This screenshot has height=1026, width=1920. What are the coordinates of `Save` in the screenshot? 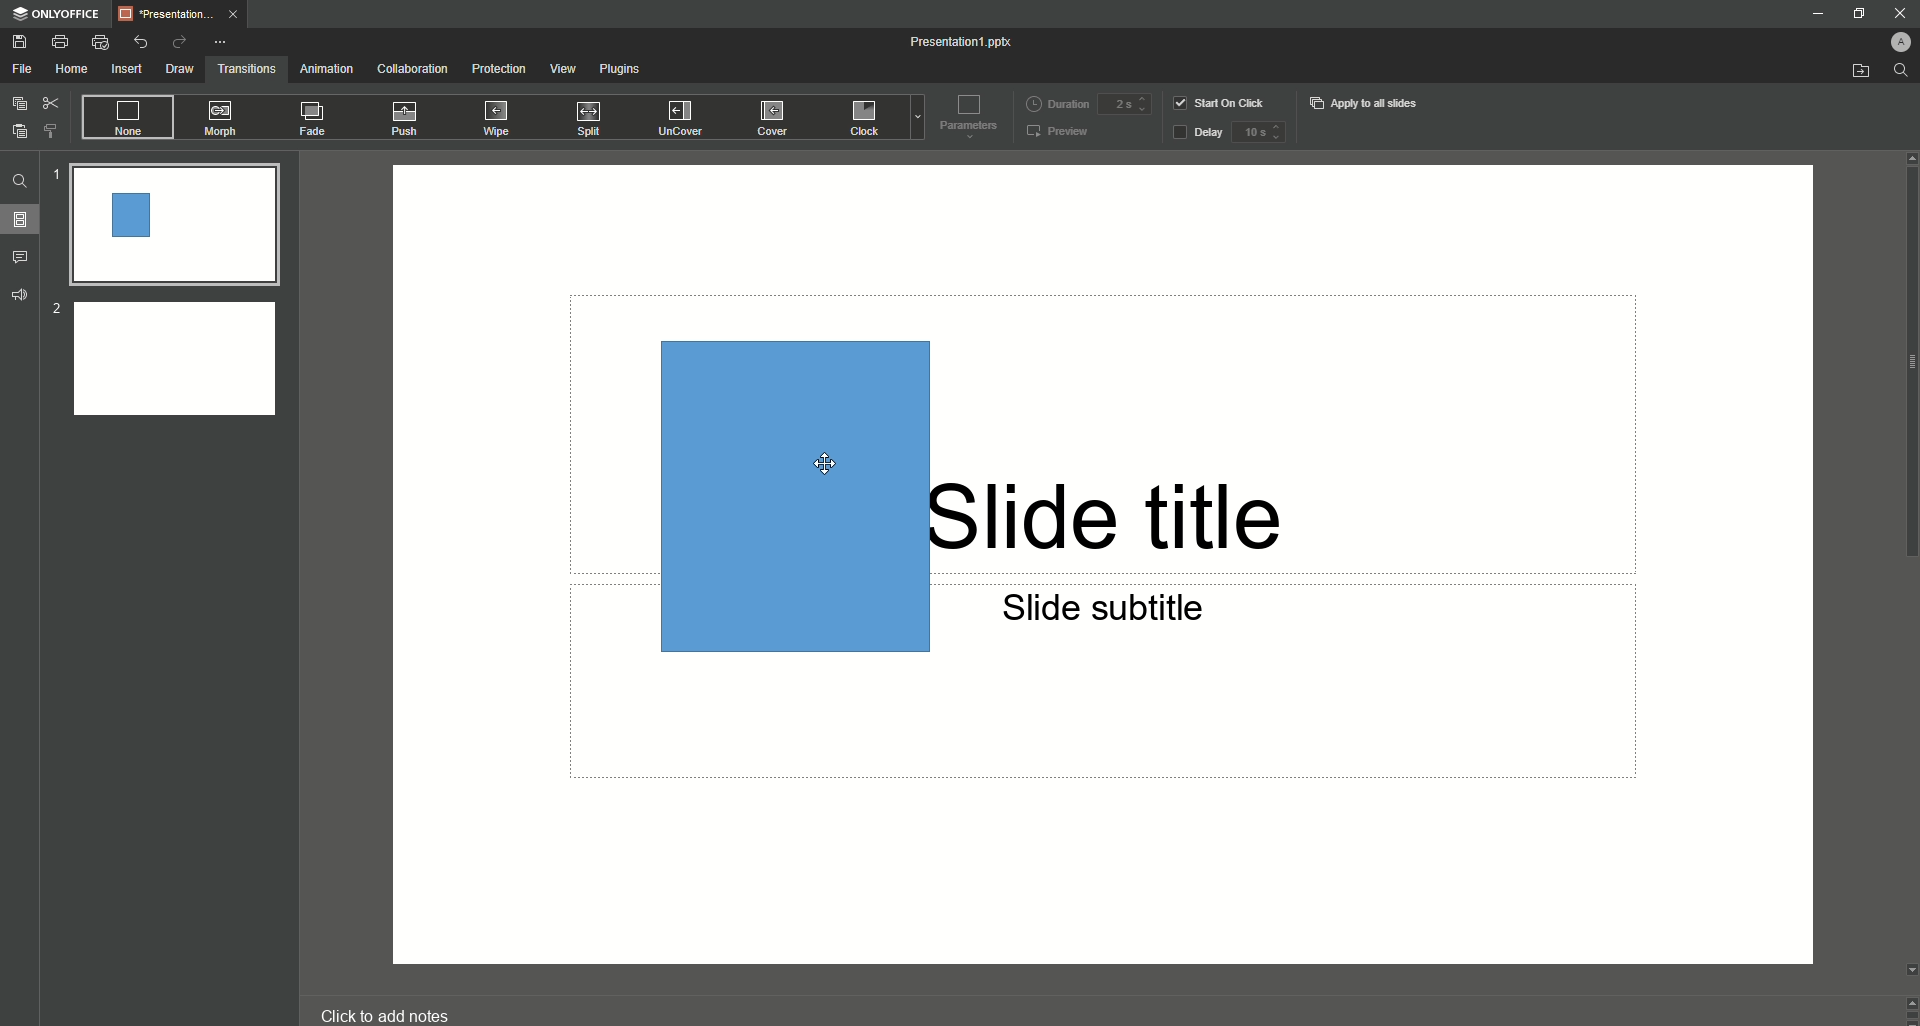 It's located at (20, 41).